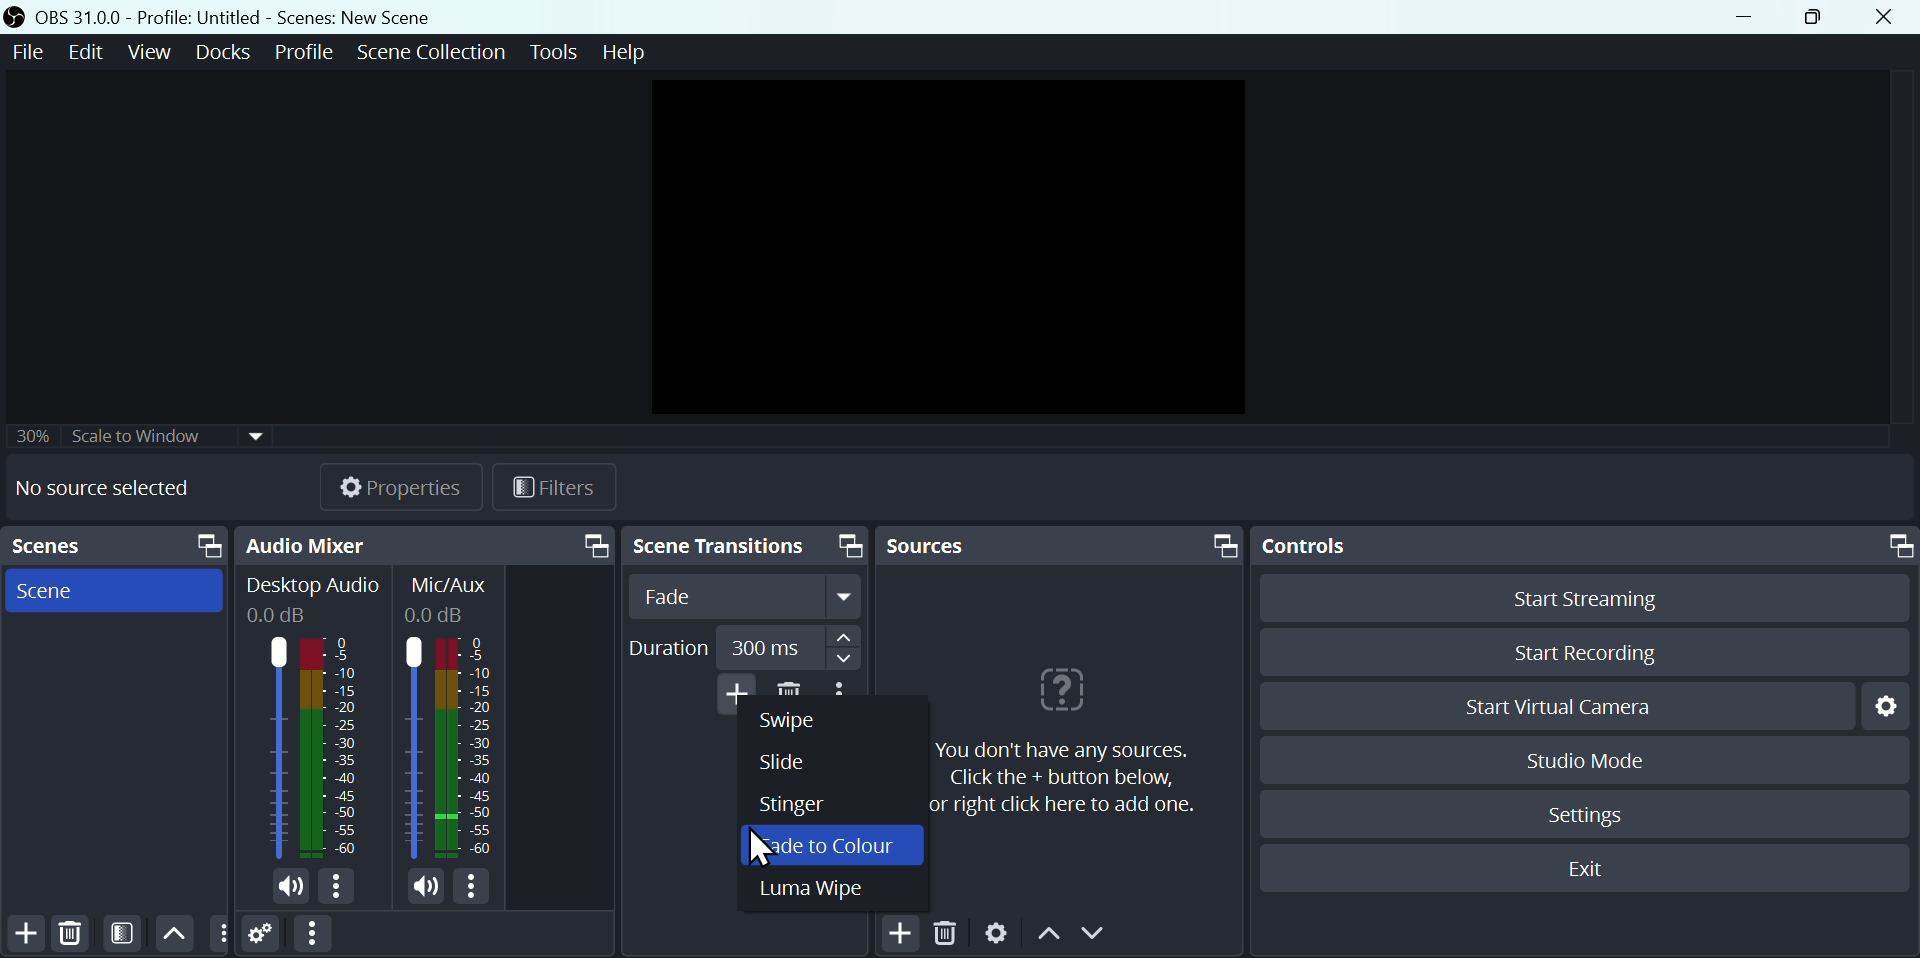 The image size is (1920, 958). I want to click on help, so click(1056, 735).